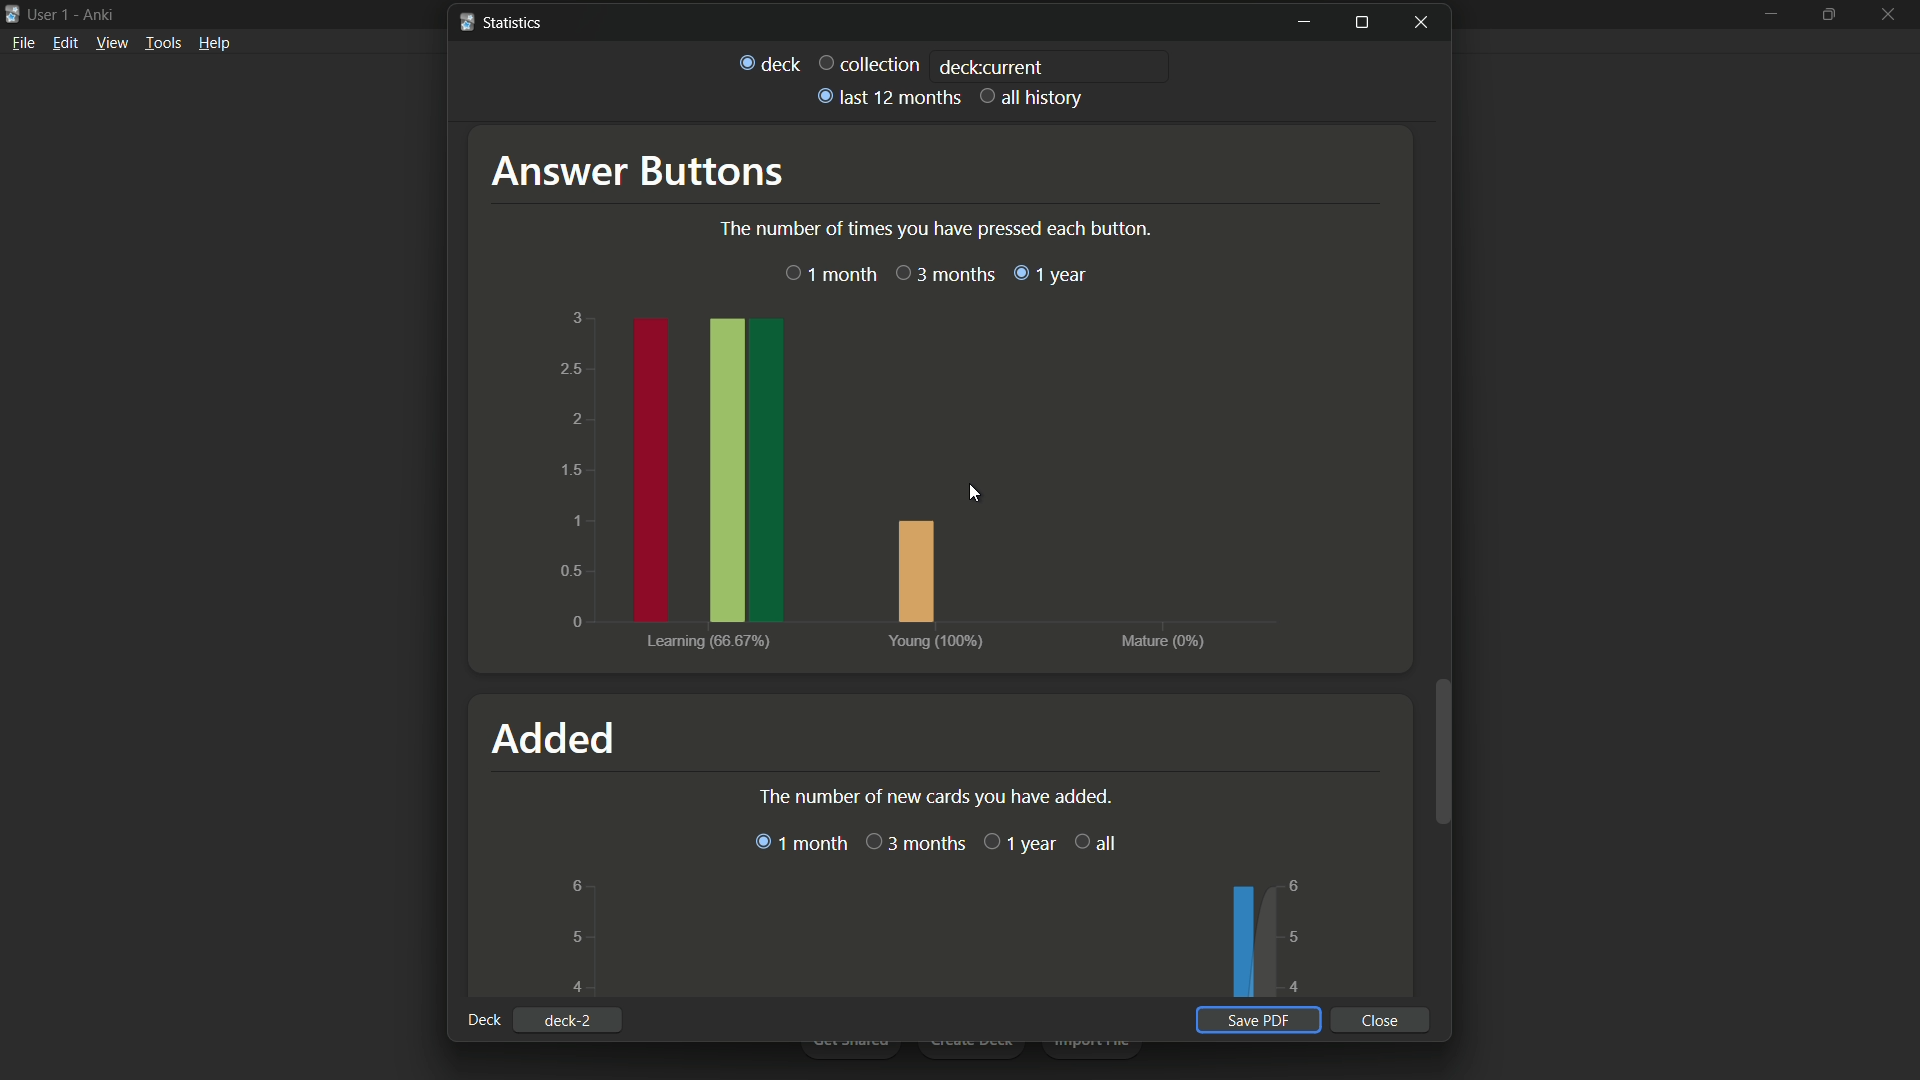 The image size is (1920, 1080). I want to click on minimize, so click(1303, 22).